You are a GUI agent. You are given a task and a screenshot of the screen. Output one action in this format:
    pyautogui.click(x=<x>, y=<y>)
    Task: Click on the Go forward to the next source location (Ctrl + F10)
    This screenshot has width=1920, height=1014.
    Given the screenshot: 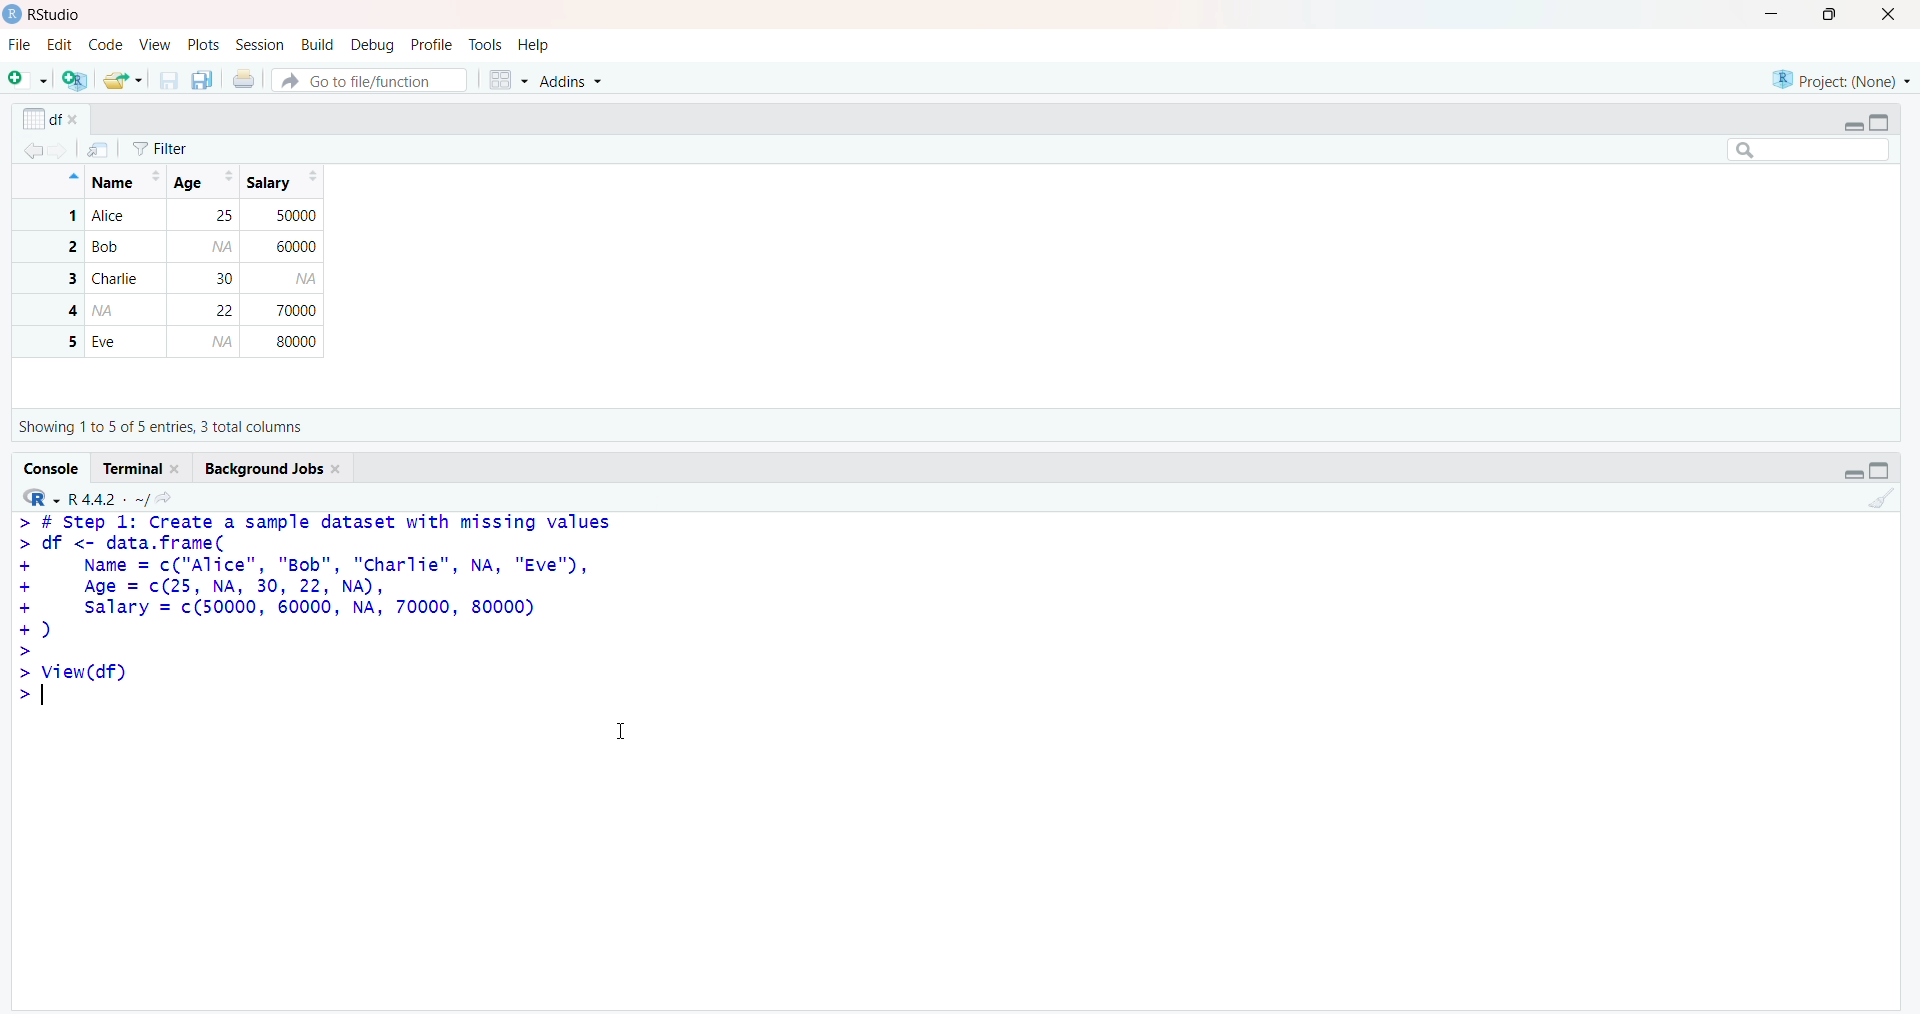 What is the action you would take?
    pyautogui.click(x=65, y=154)
    